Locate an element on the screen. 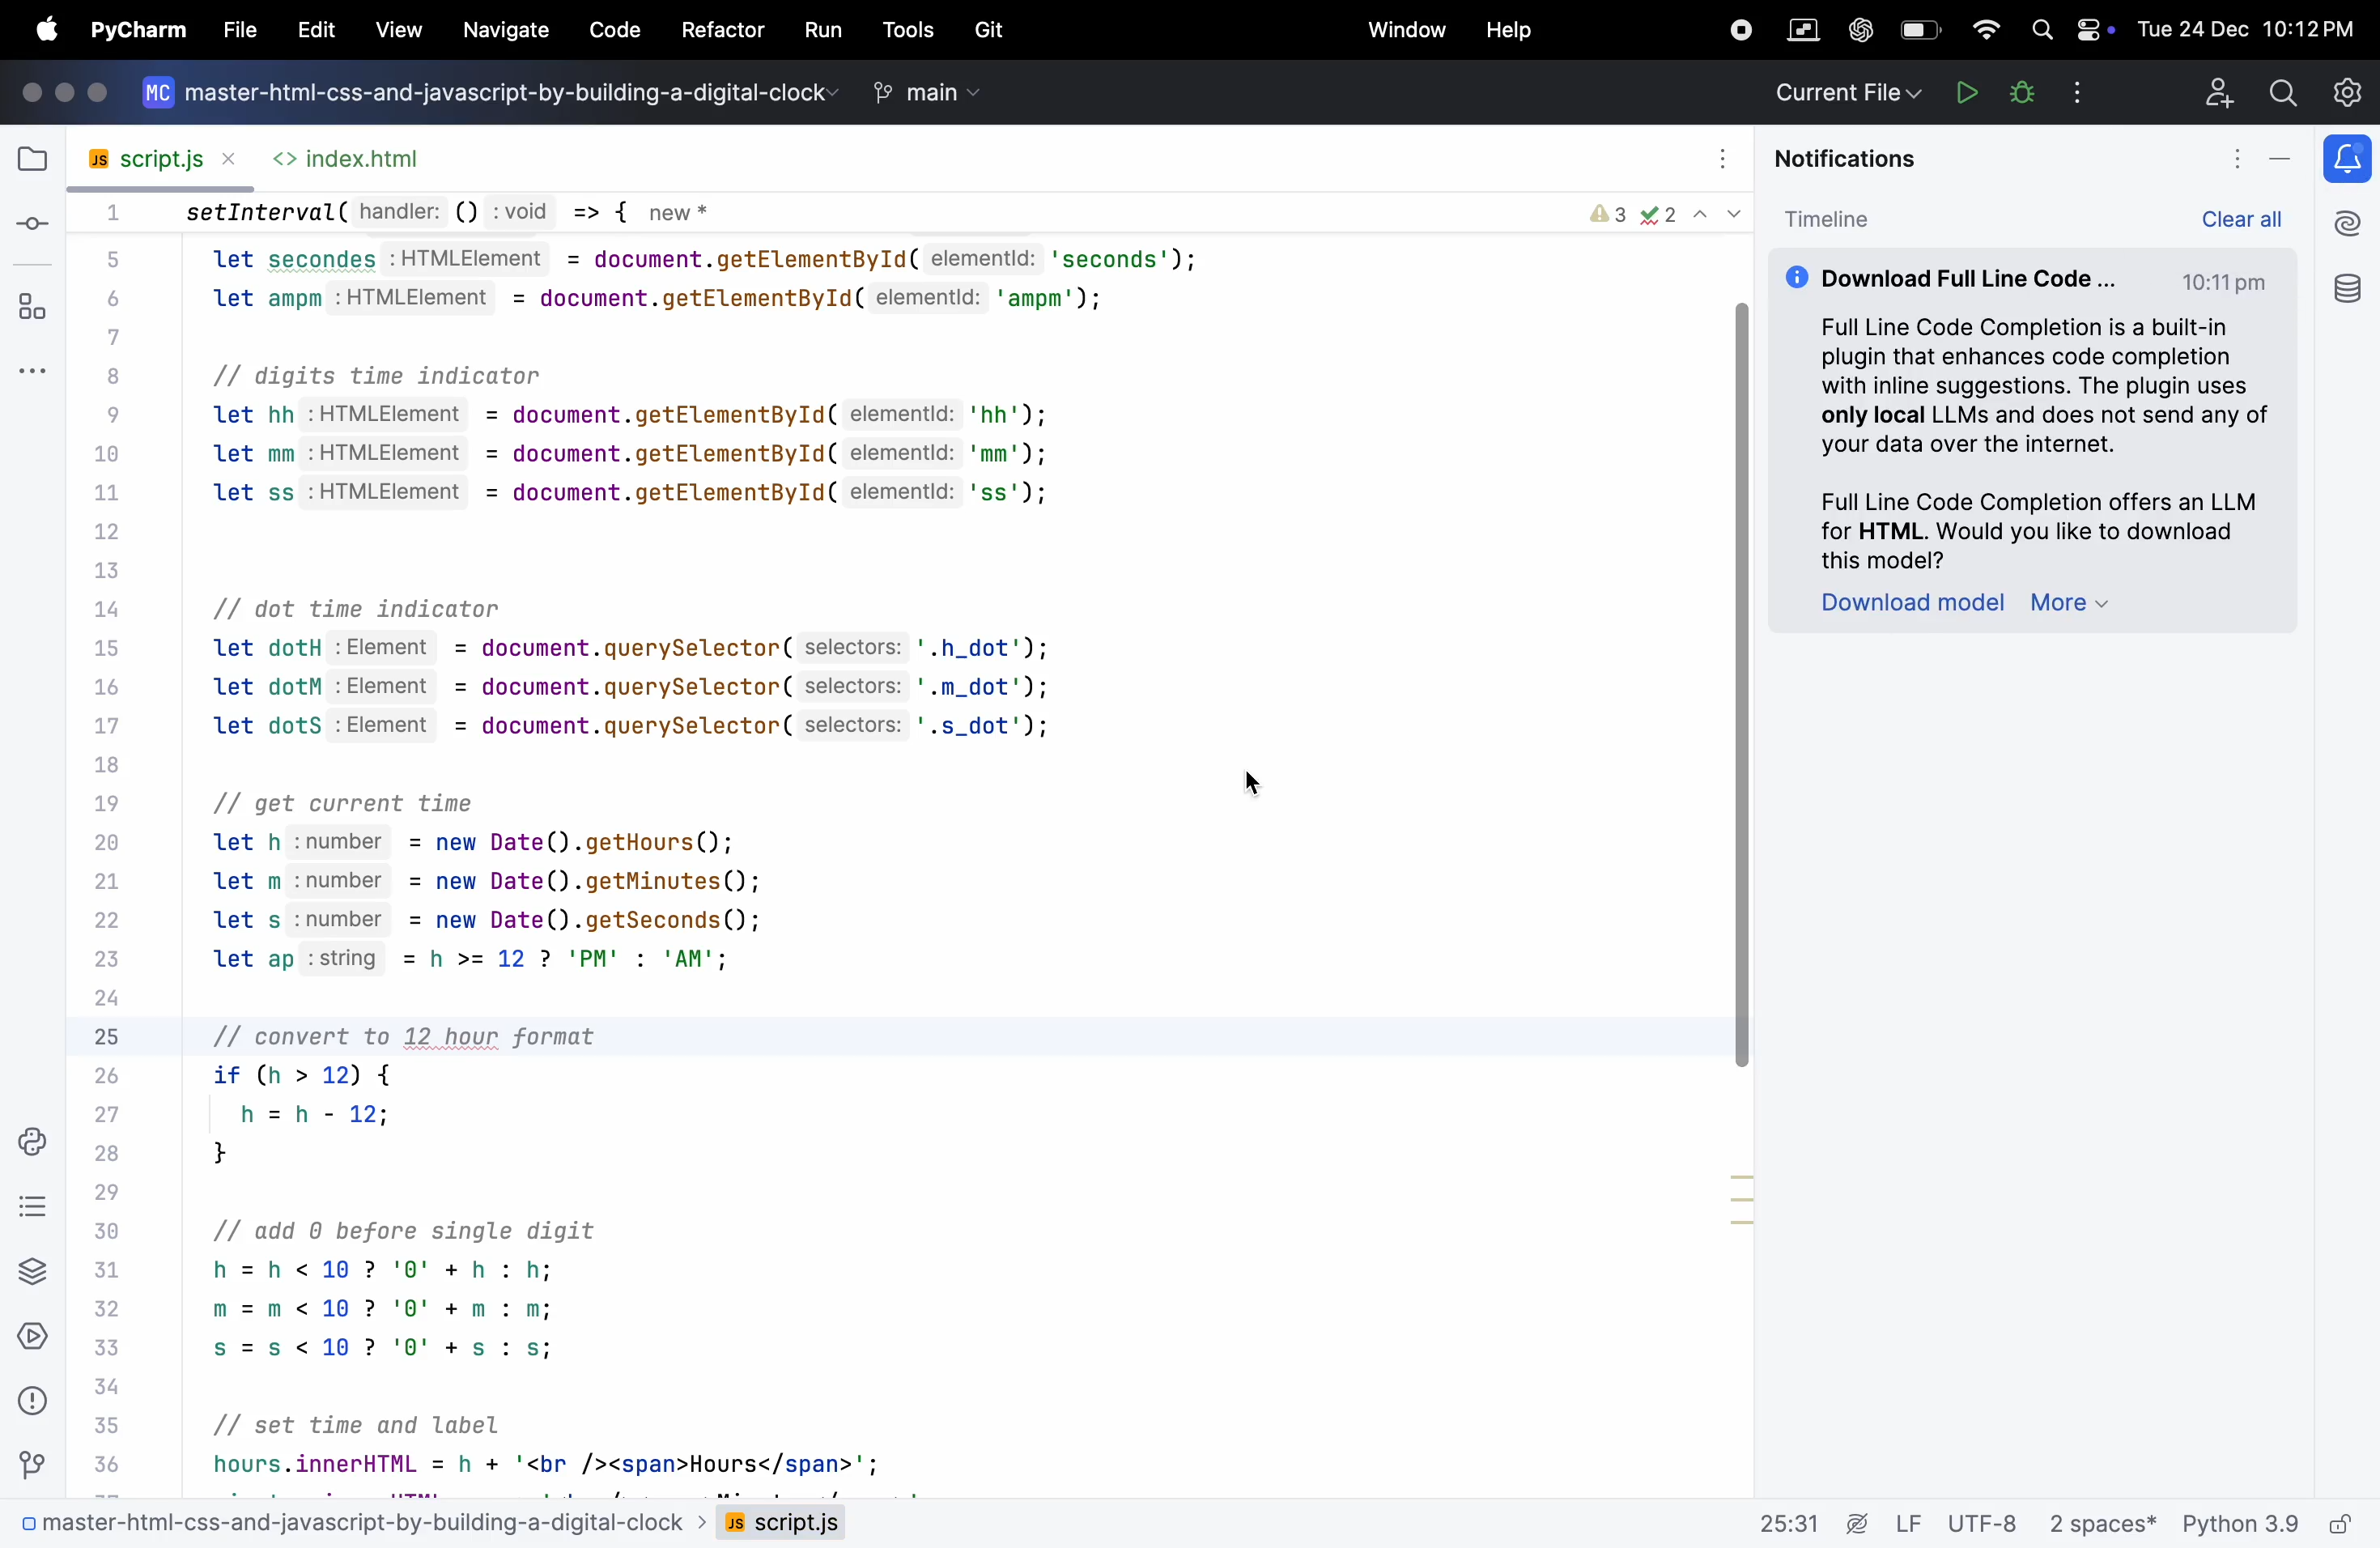  wifi is located at coordinates (1982, 28).